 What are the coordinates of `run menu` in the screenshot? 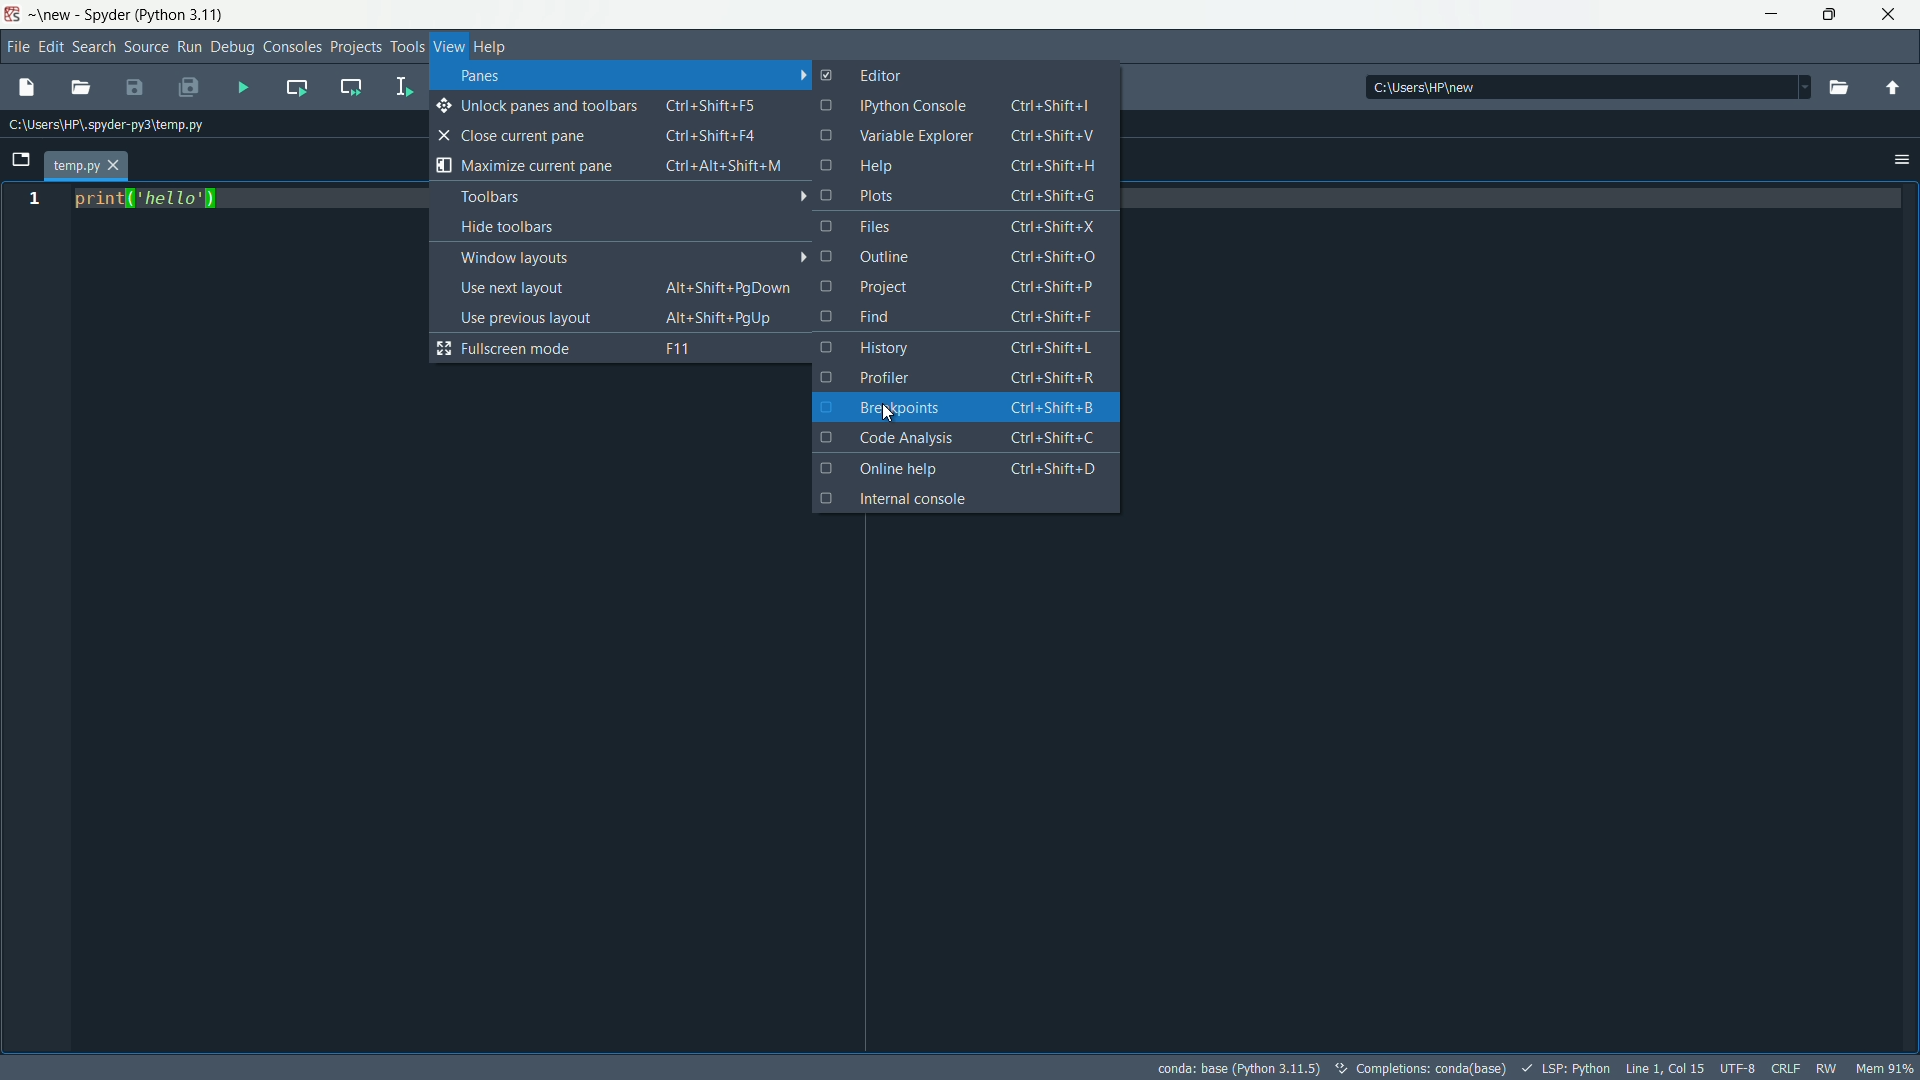 It's located at (189, 48).